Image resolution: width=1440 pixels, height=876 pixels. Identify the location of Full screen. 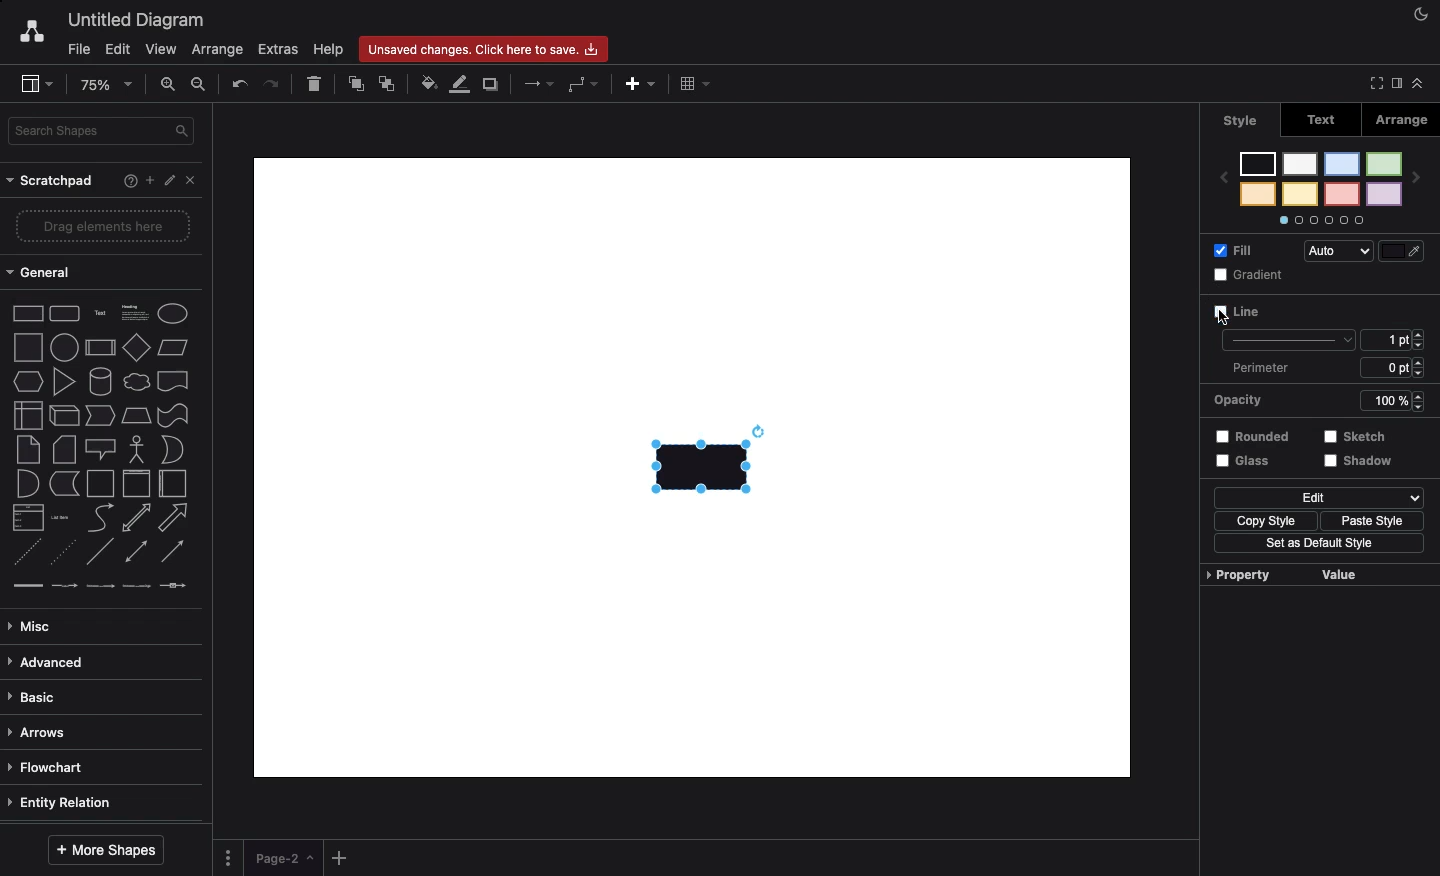
(1372, 83).